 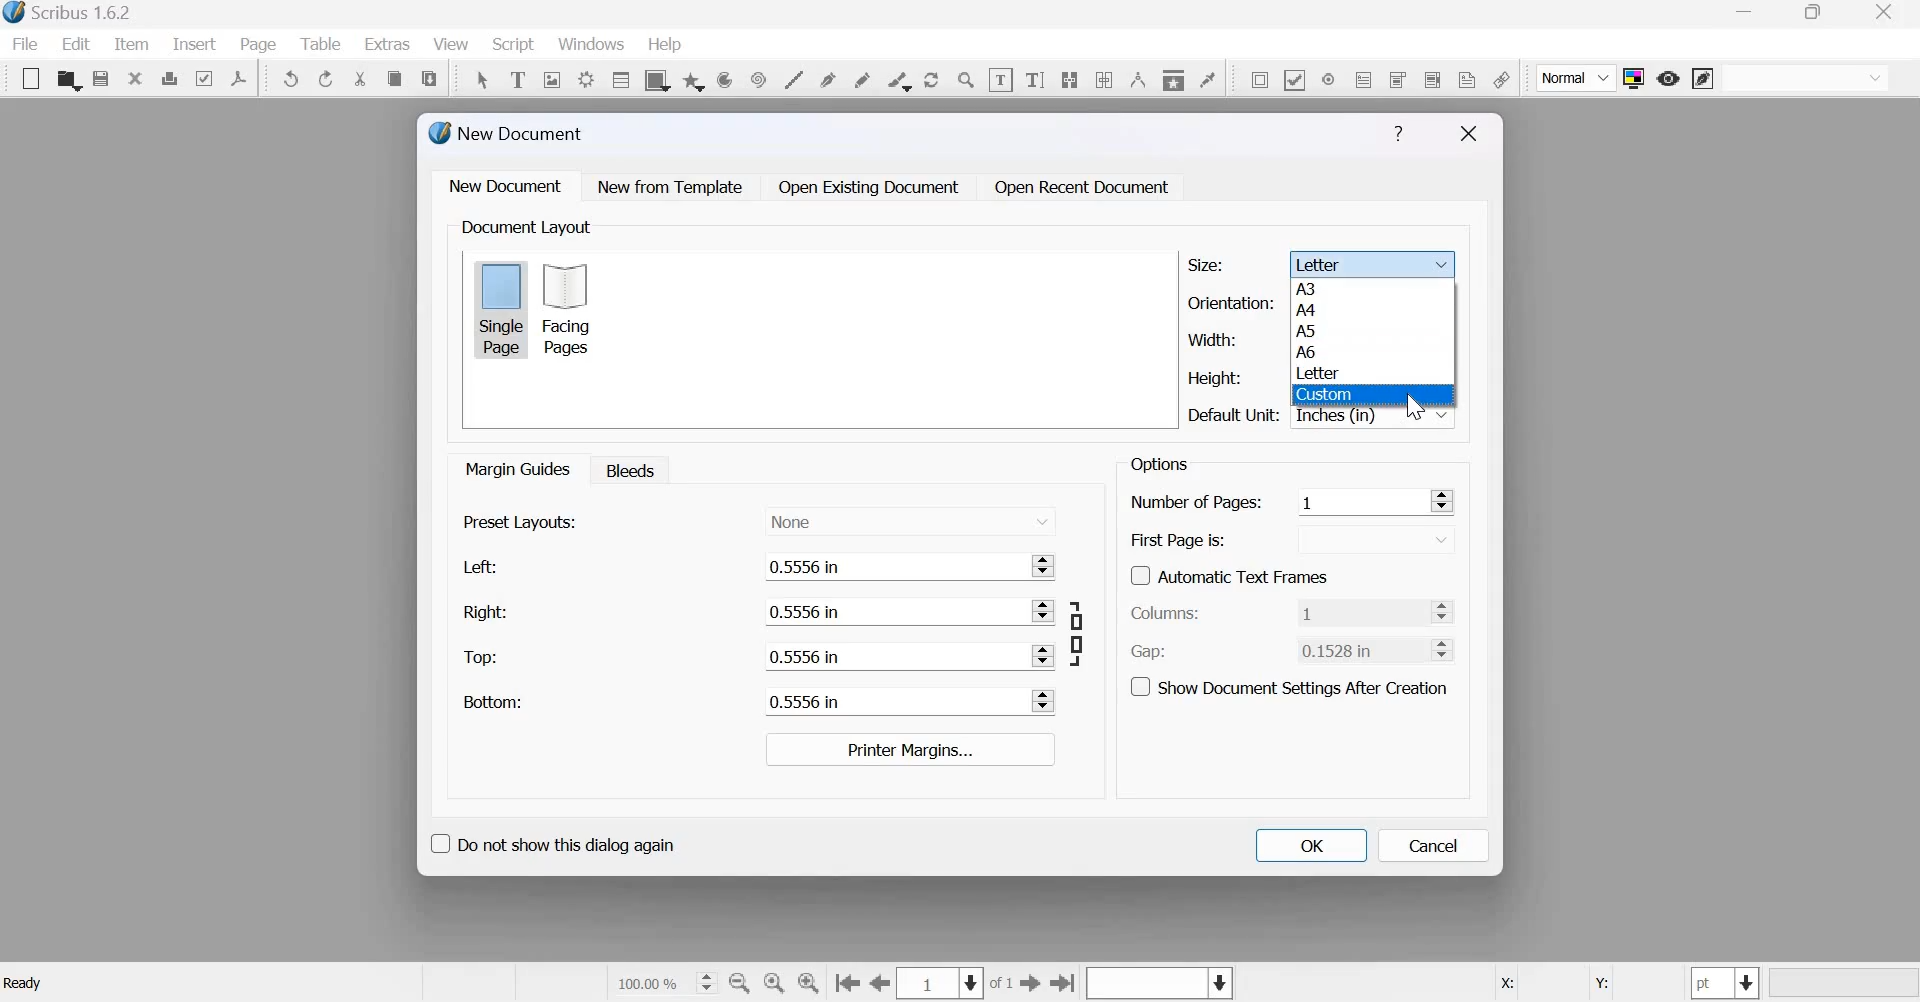 What do you see at coordinates (619, 79) in the screenshot?
I see `table` at bounding box center [619, 79].